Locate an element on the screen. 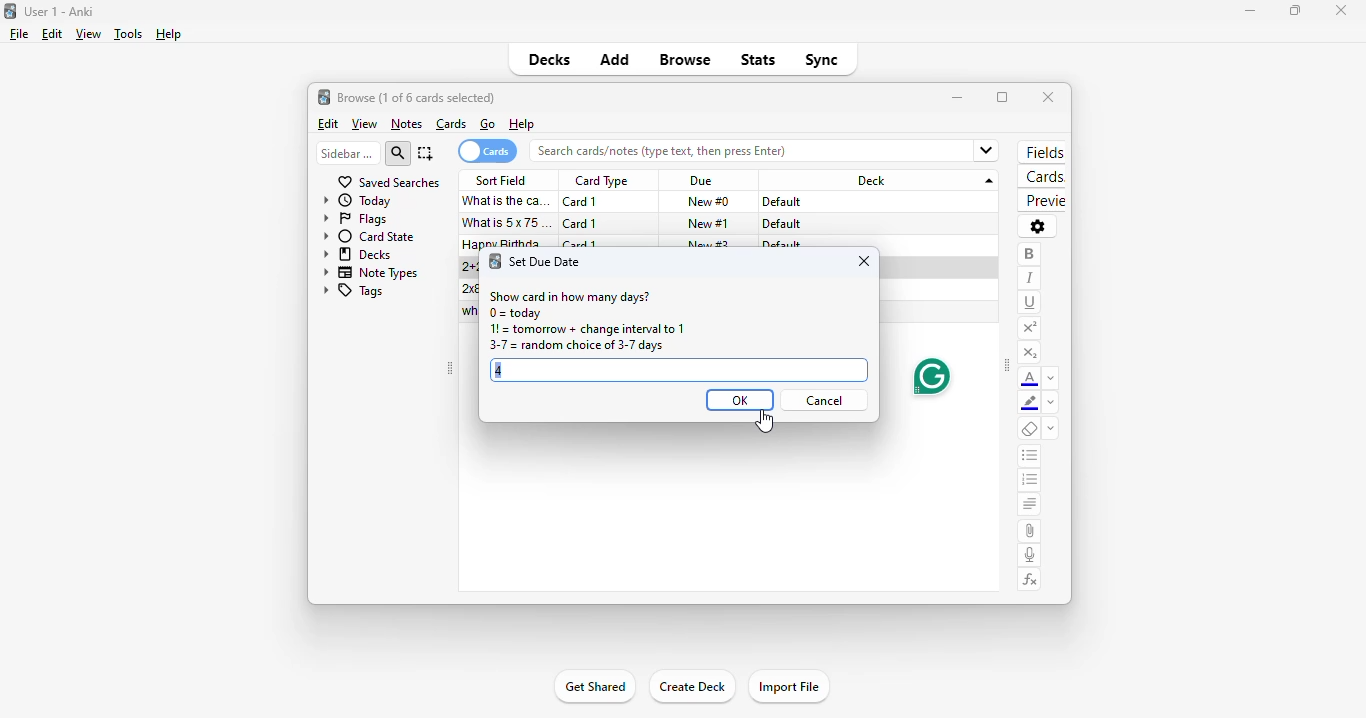 This screenshot has height=718, width=1366. file is located at coordinates (19, 34).